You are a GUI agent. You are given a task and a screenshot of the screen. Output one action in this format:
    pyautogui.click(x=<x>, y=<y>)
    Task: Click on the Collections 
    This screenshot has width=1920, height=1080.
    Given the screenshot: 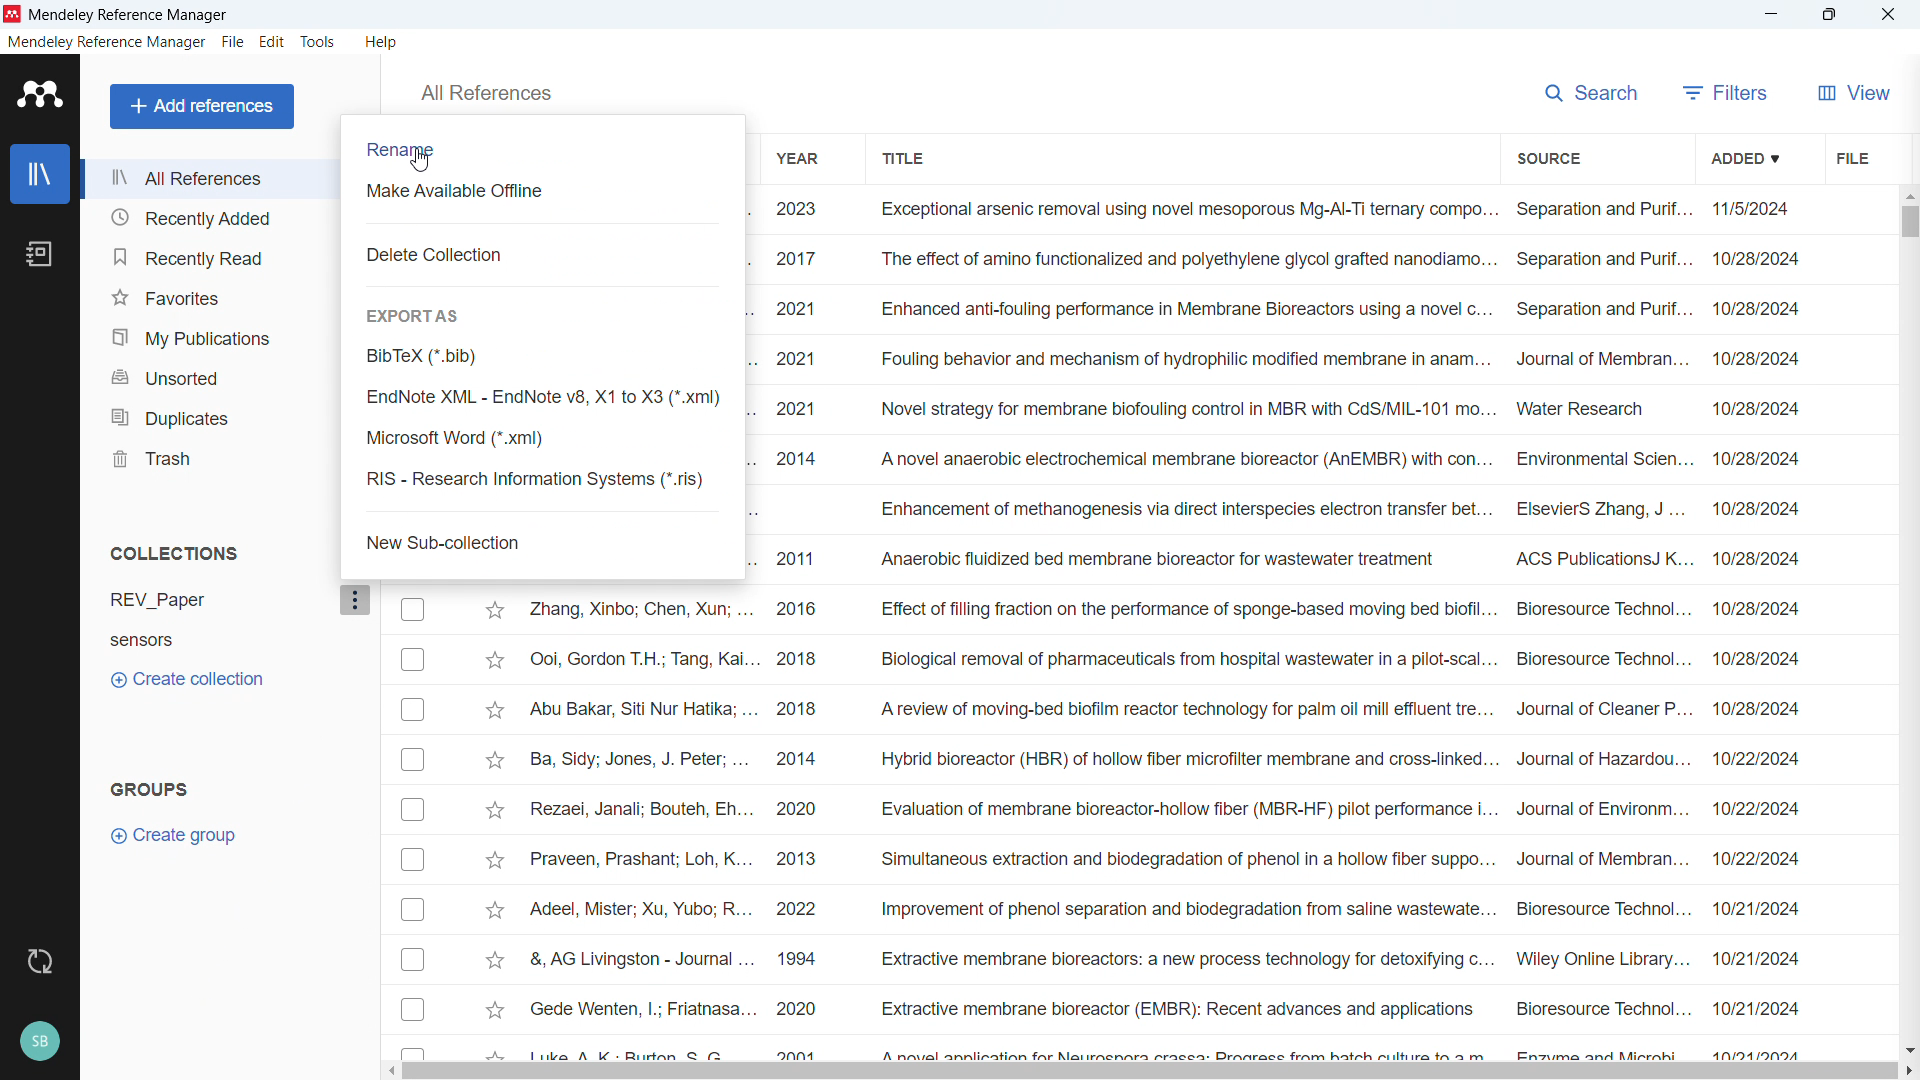 What is the action you would take?
    pyautogui.click(x=175, y=554)
    